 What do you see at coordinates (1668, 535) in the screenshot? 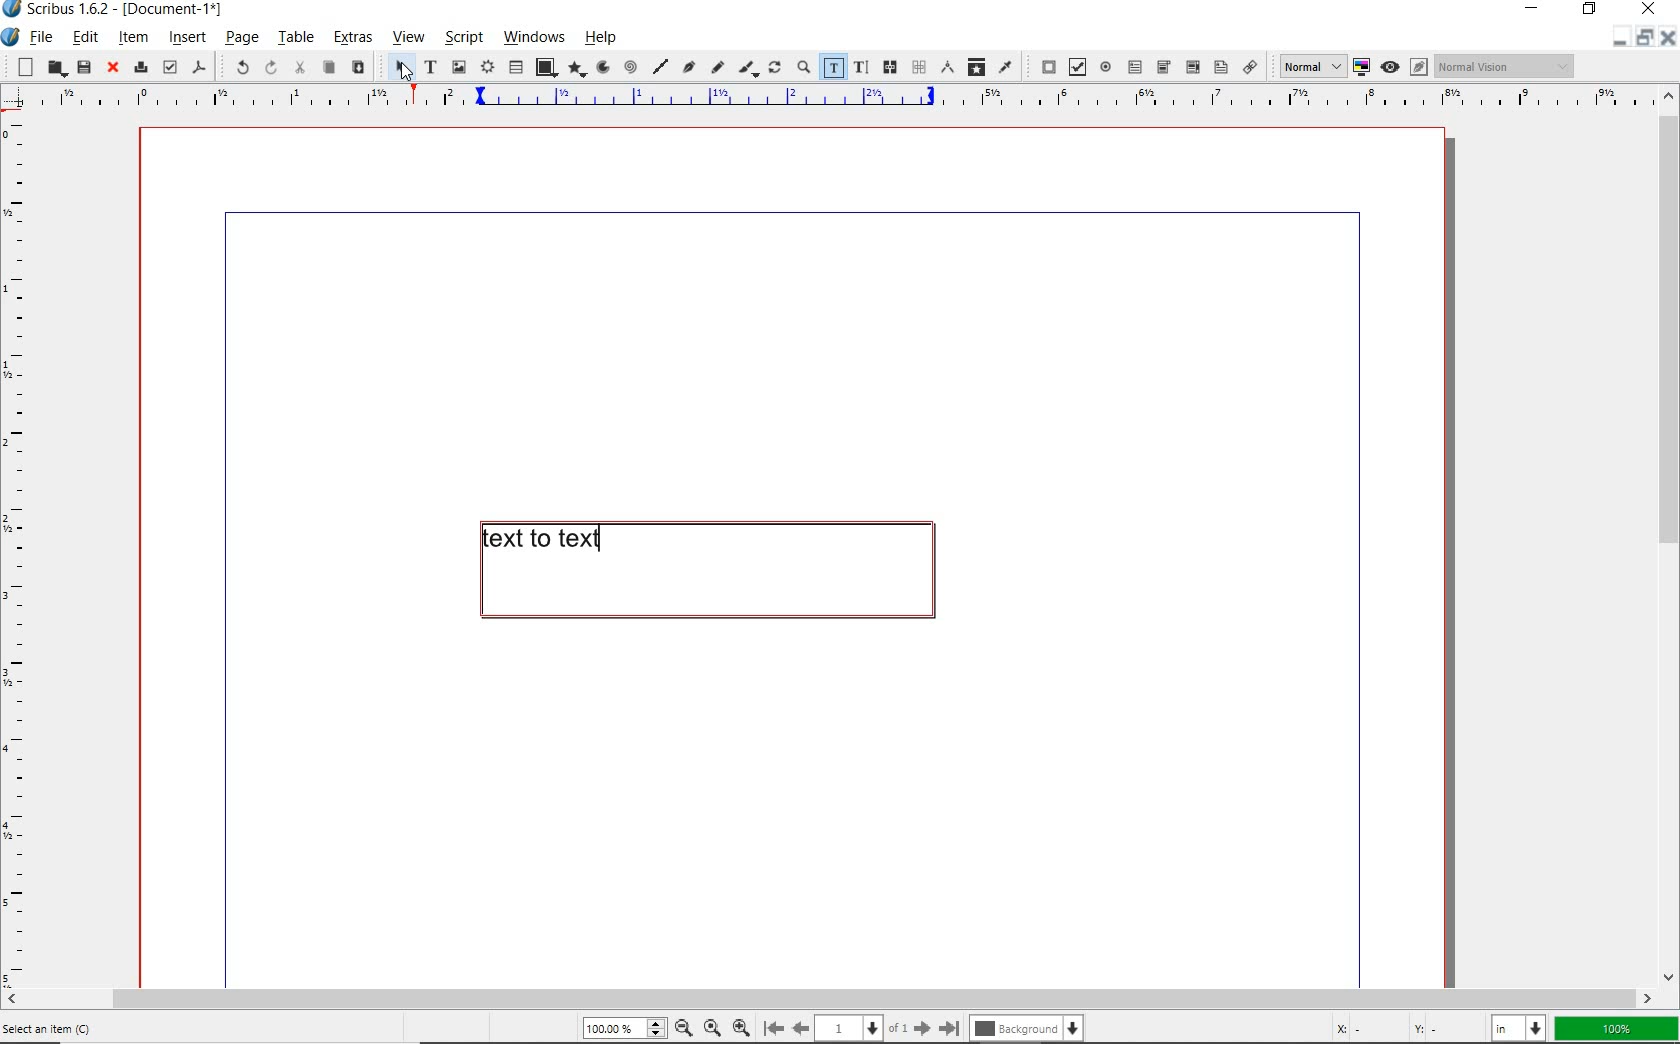
I see `scrollbar` at bounding box center [1668, 535].